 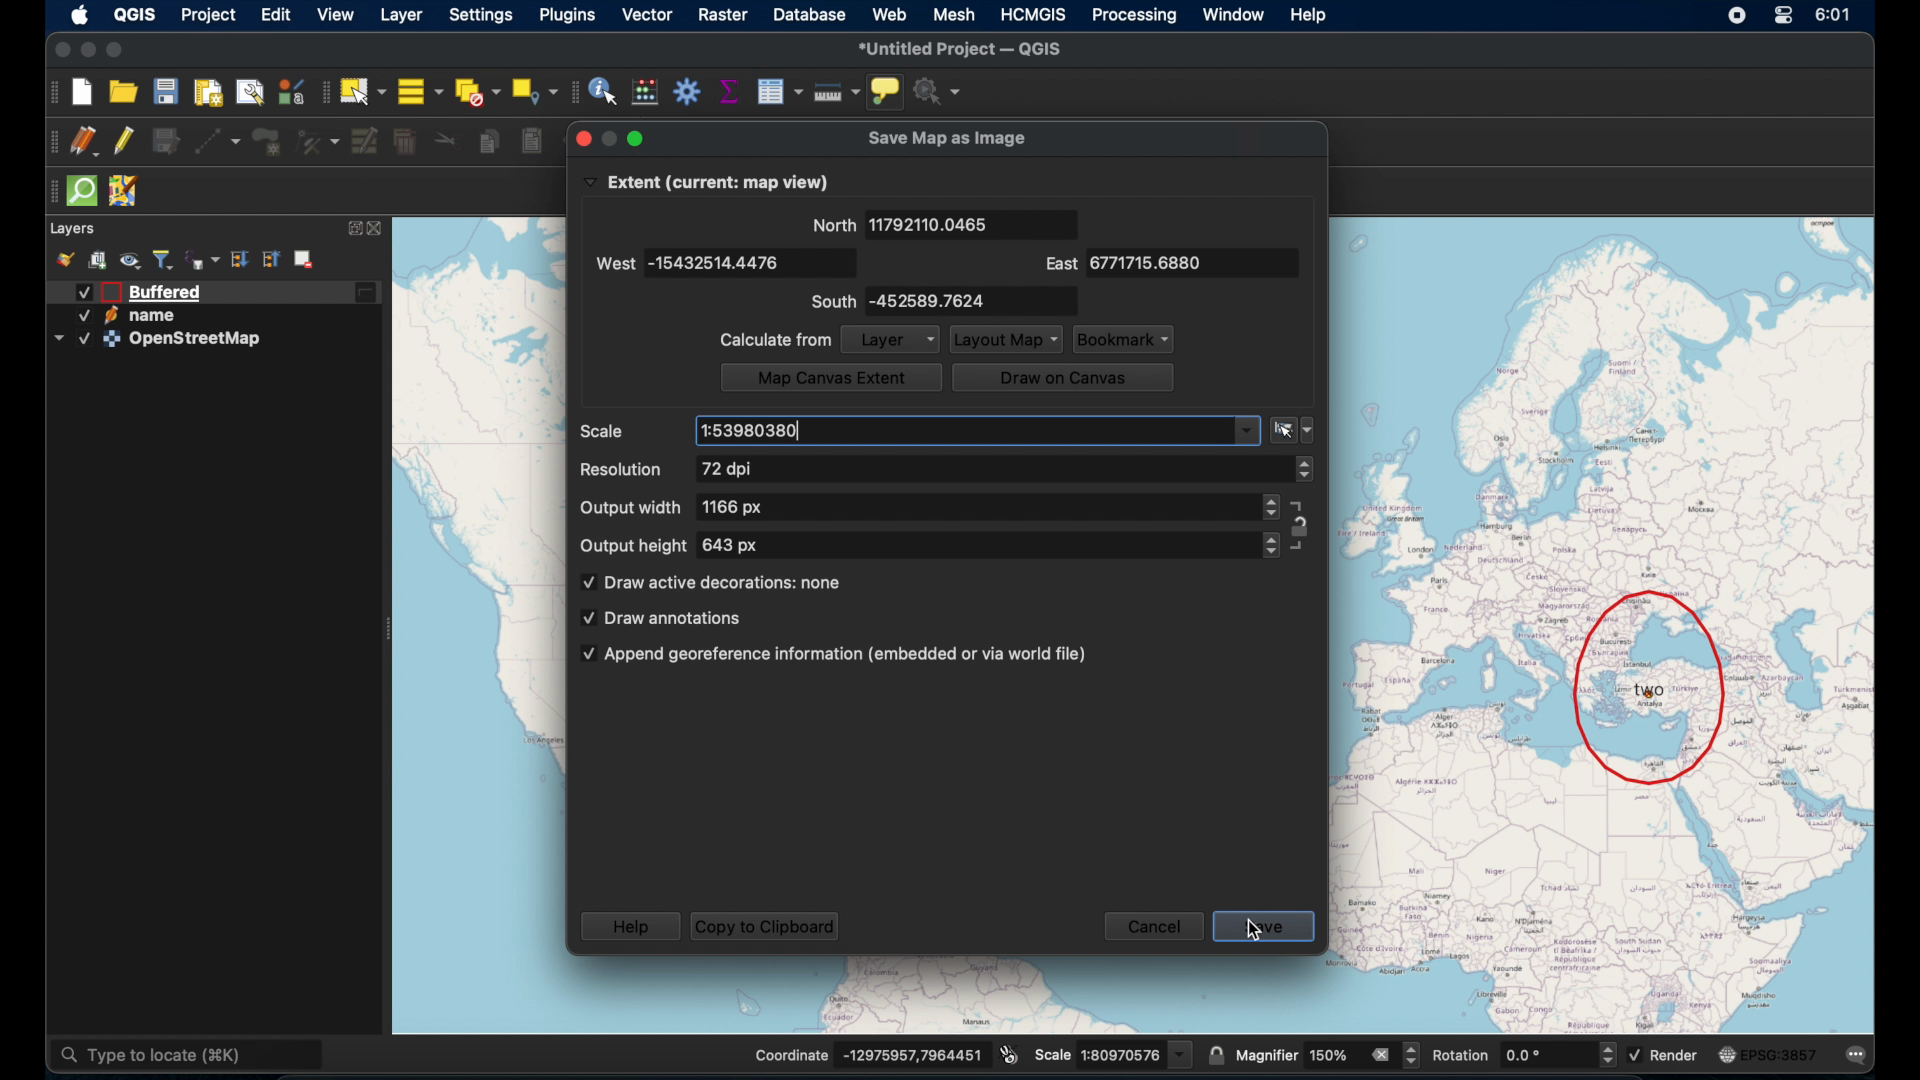 What do you see at coordinates (278, 15) in the screenshot?
I see `edit` at bounding box center [278, 15].